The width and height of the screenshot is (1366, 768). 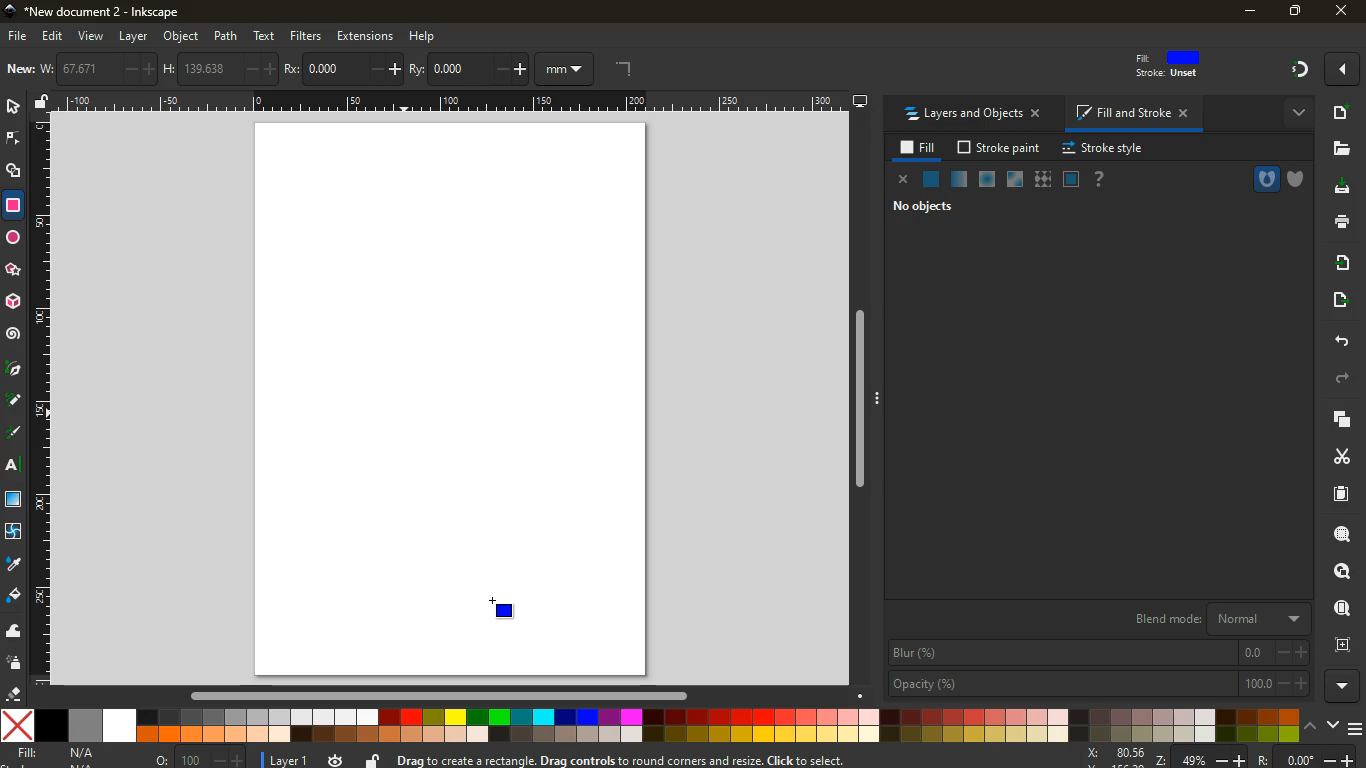 What do you see at coordinates (15, 501) in the screenshot?
I see `window` at bounding box center [15, 501].